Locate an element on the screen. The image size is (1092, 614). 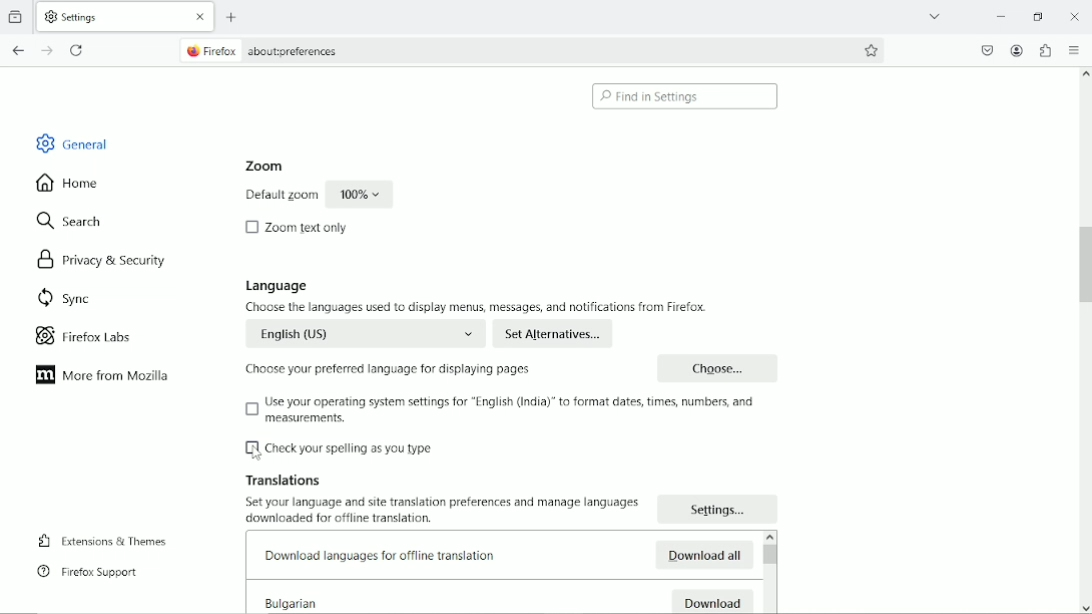
reload current page is located at coordinates (77, 49).